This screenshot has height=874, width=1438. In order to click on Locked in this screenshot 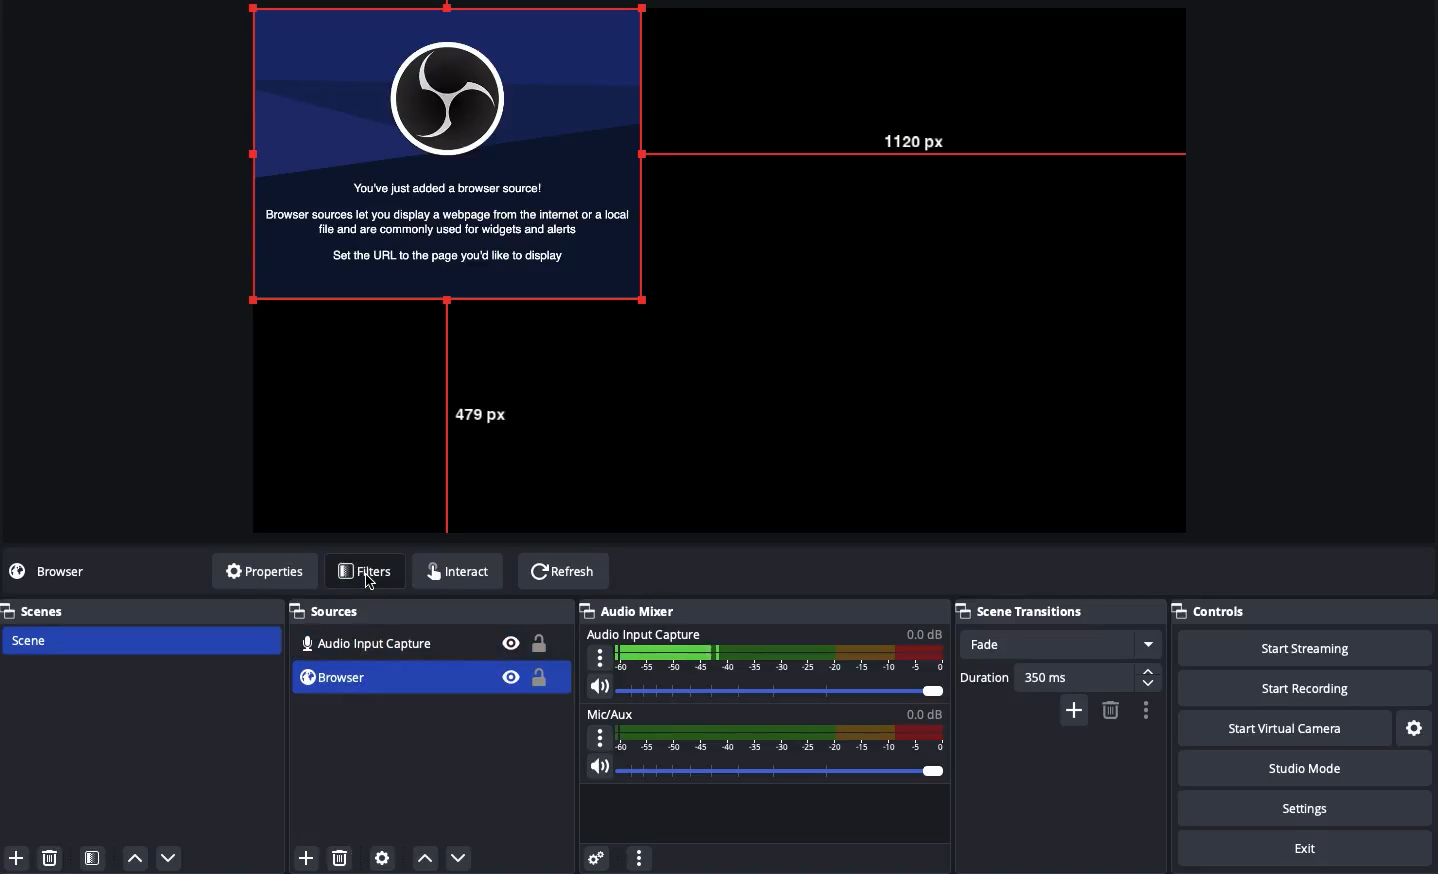, I will do `click(541, 661)`.